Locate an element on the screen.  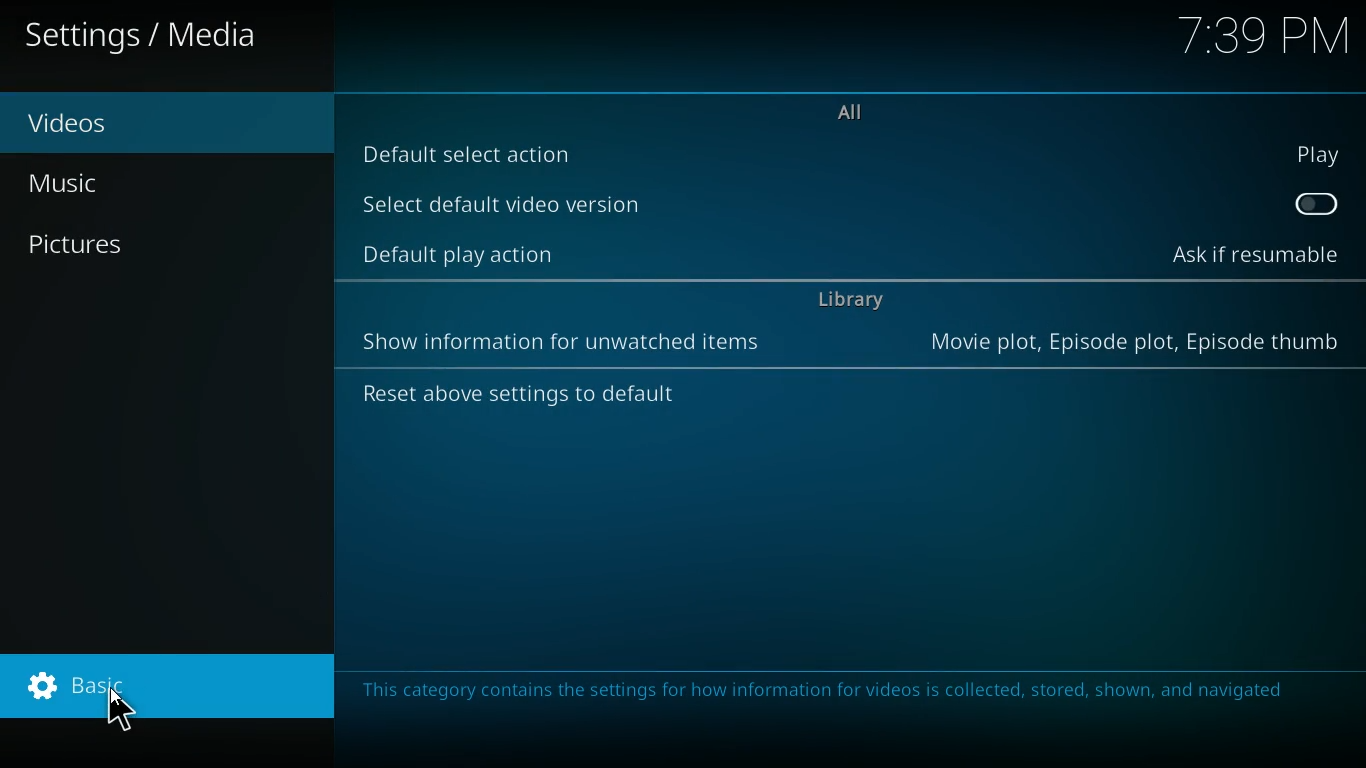
play is located at coordinates (1311, 160).